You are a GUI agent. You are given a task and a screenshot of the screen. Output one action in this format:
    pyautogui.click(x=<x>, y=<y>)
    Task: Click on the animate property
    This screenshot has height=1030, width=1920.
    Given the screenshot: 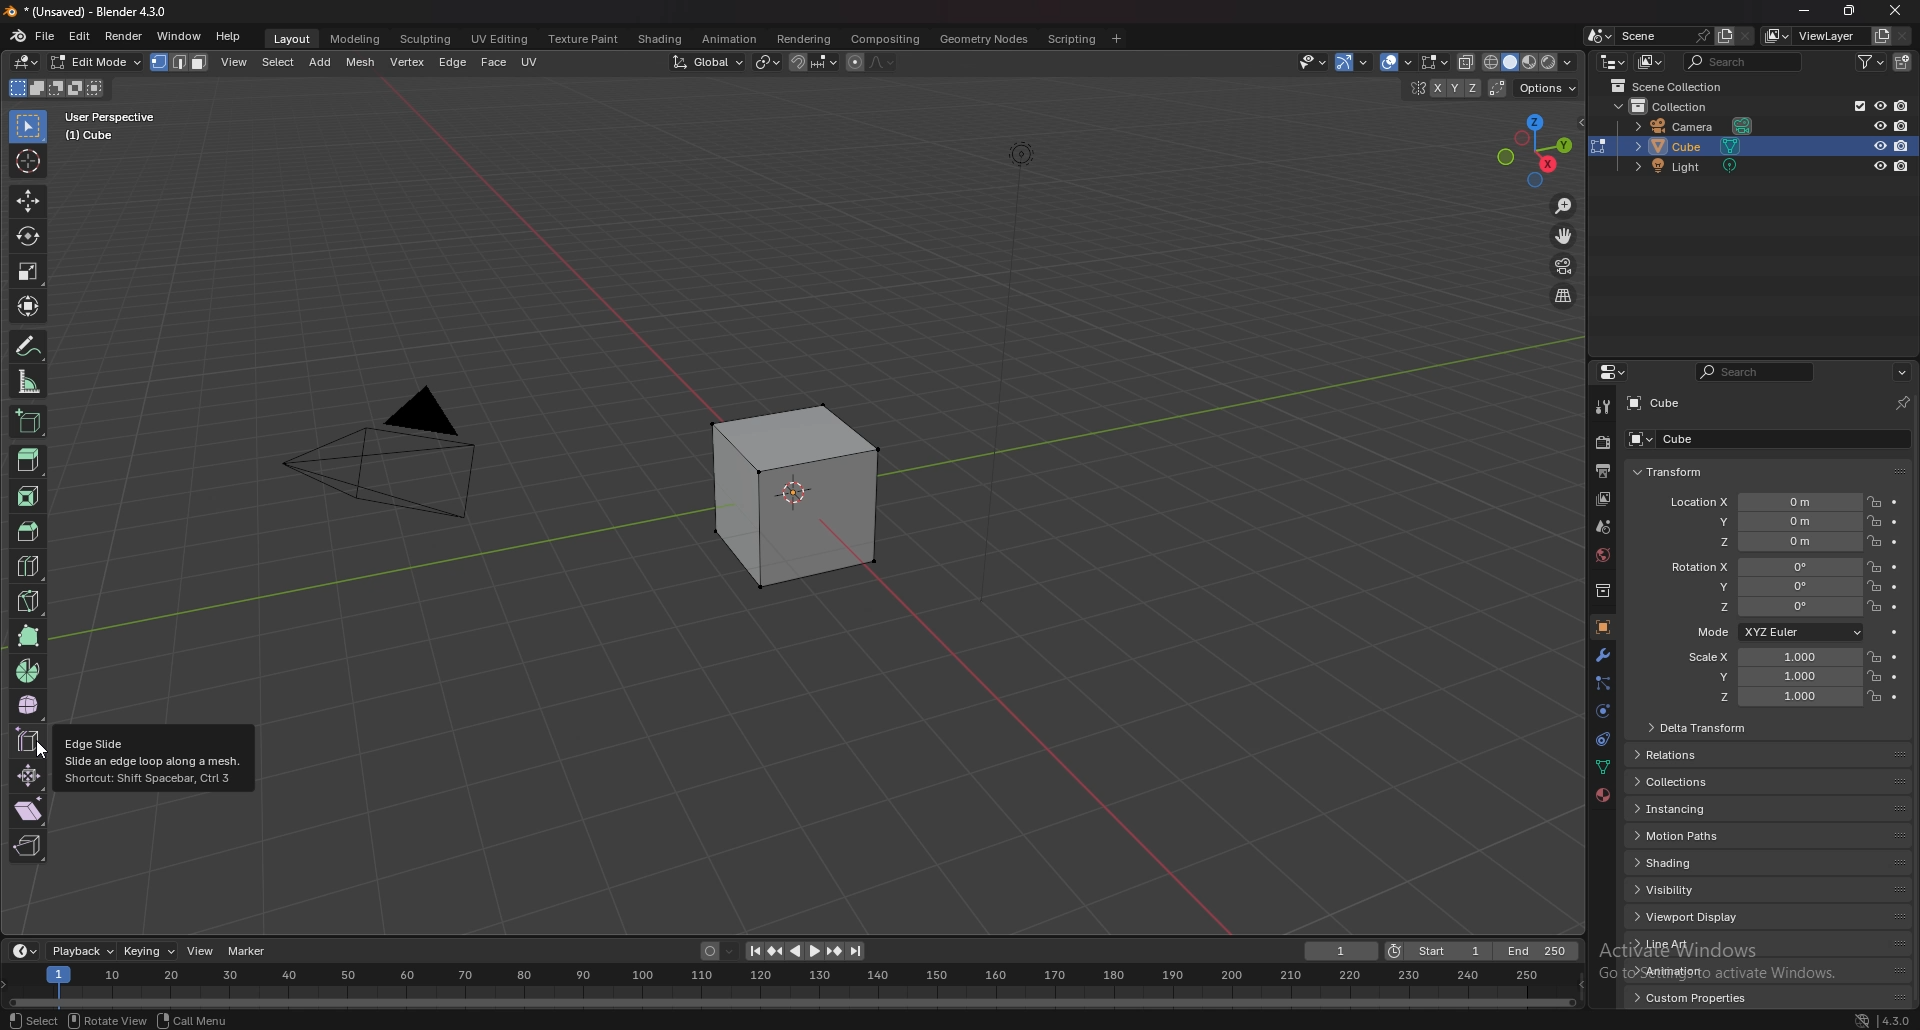 What is the action you would take?
    pyautogui.click(x=1894, y=697)
    